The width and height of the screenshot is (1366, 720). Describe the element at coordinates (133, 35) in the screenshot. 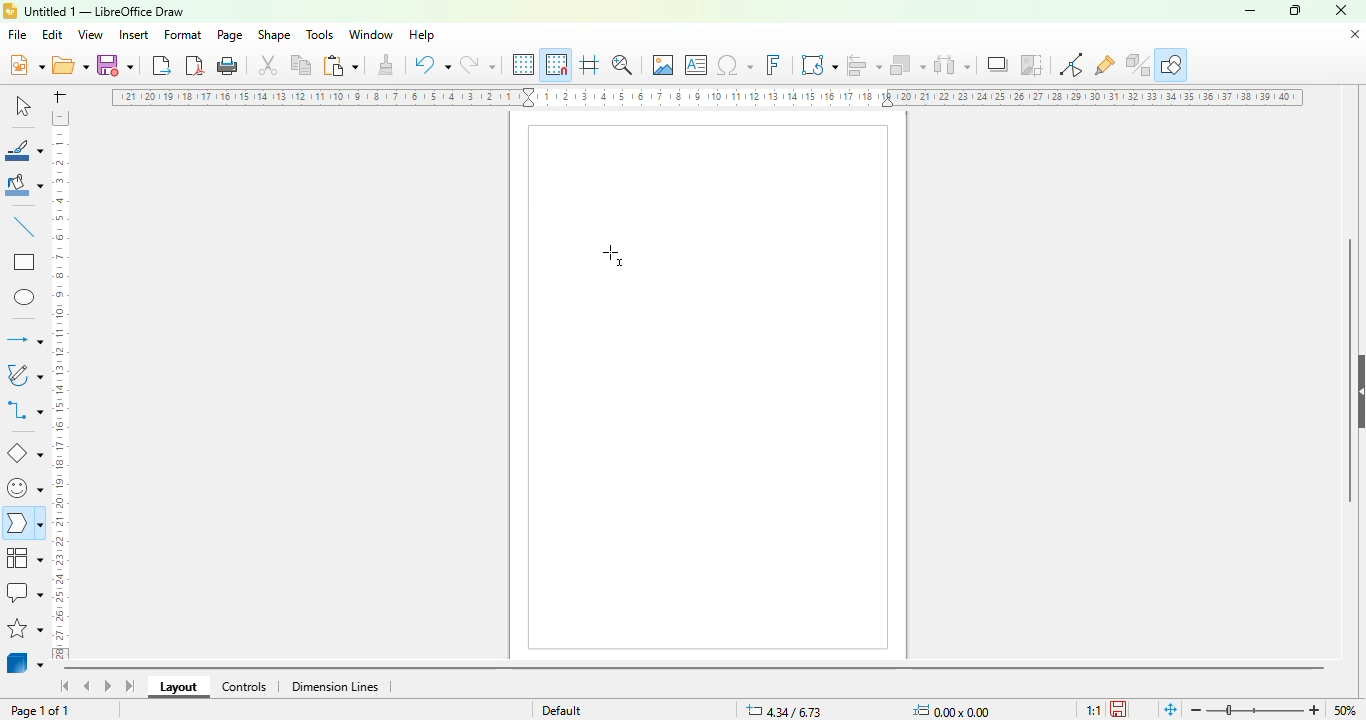

I see `insert` at that location.